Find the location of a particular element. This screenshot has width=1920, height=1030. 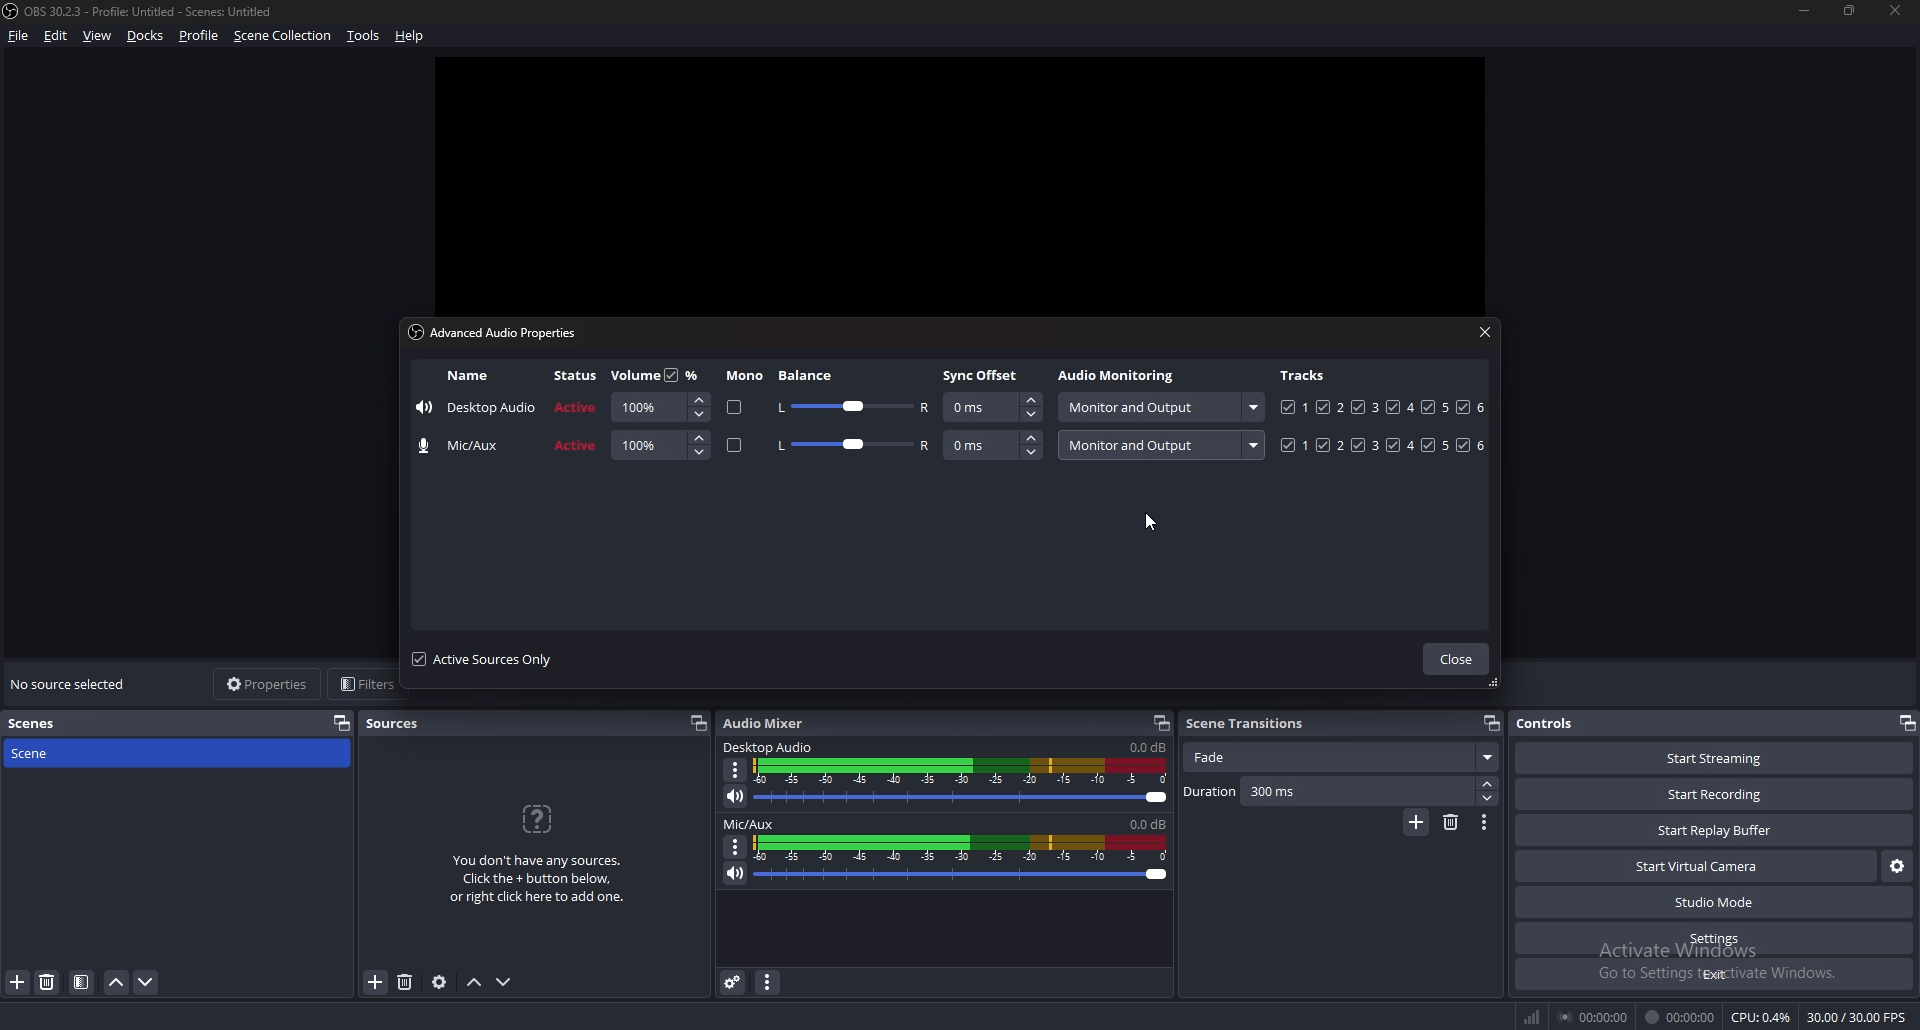

cursor is located at coordinates (1148, 524).